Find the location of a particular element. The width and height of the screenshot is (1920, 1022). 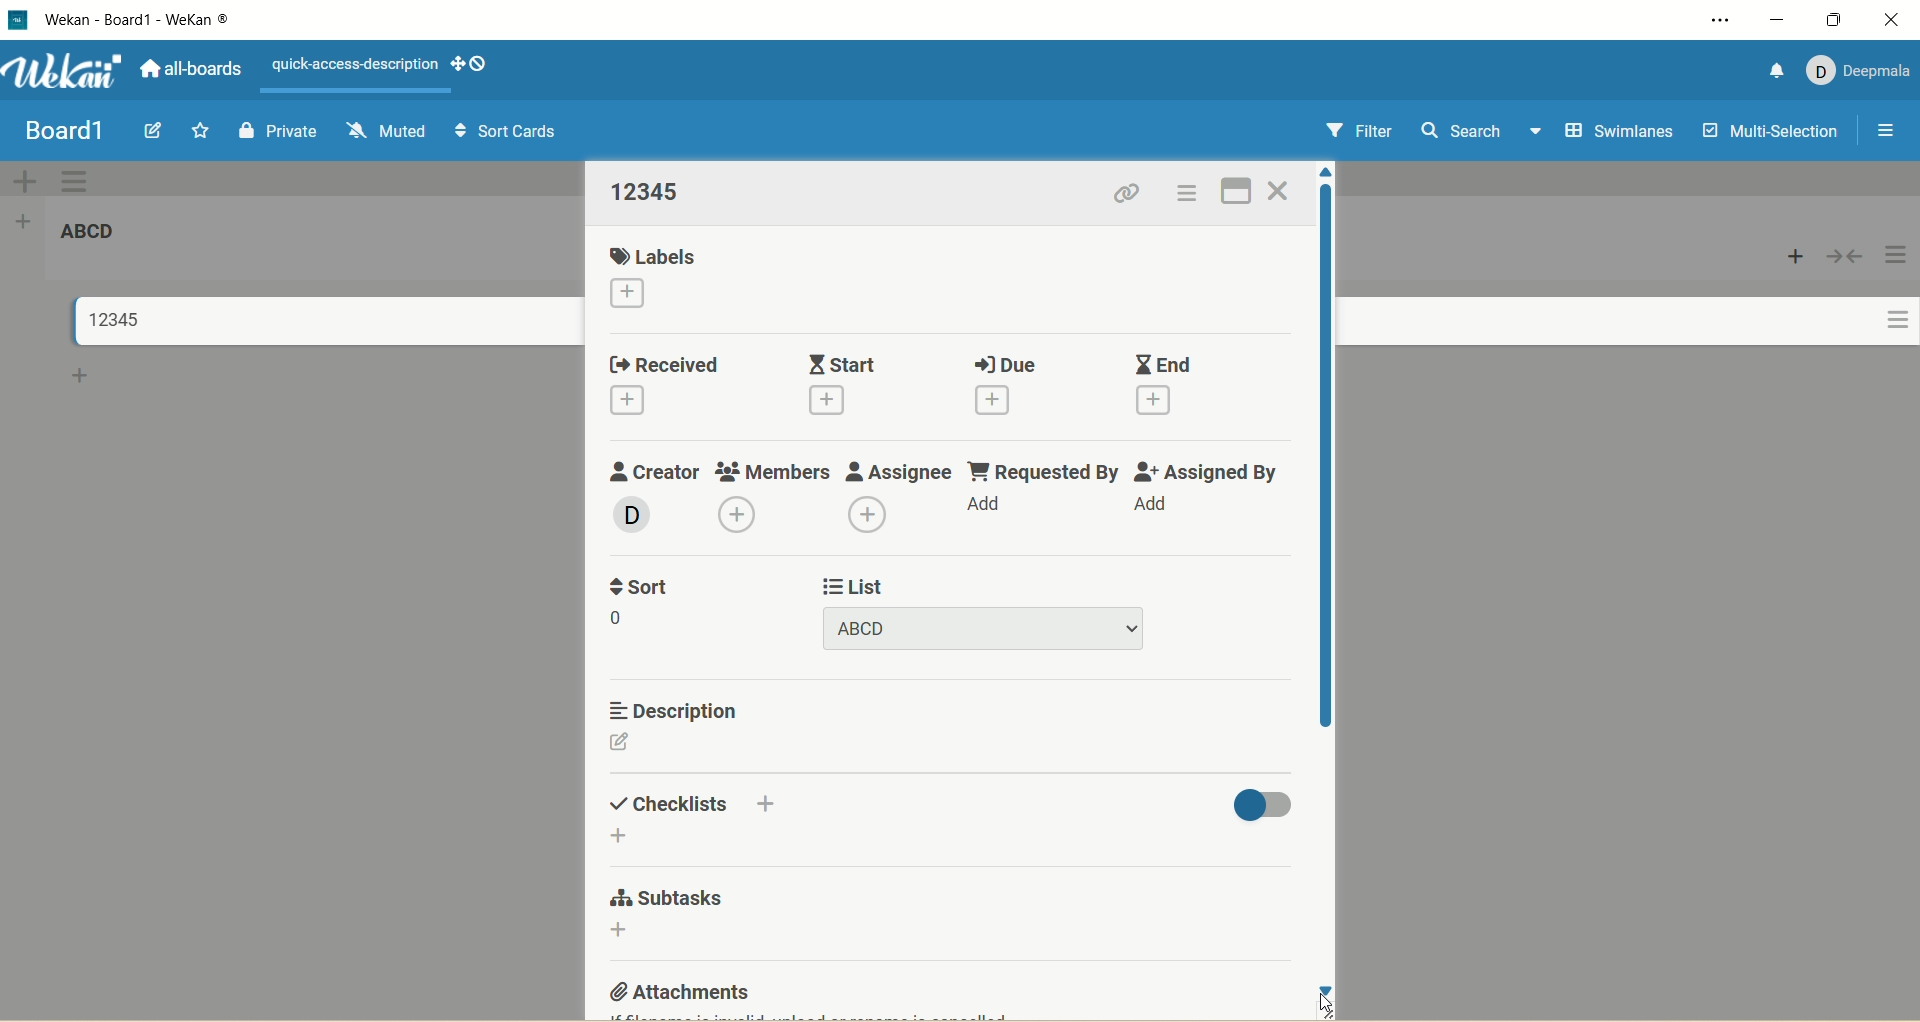

close is located at coordinates (1279, 192).